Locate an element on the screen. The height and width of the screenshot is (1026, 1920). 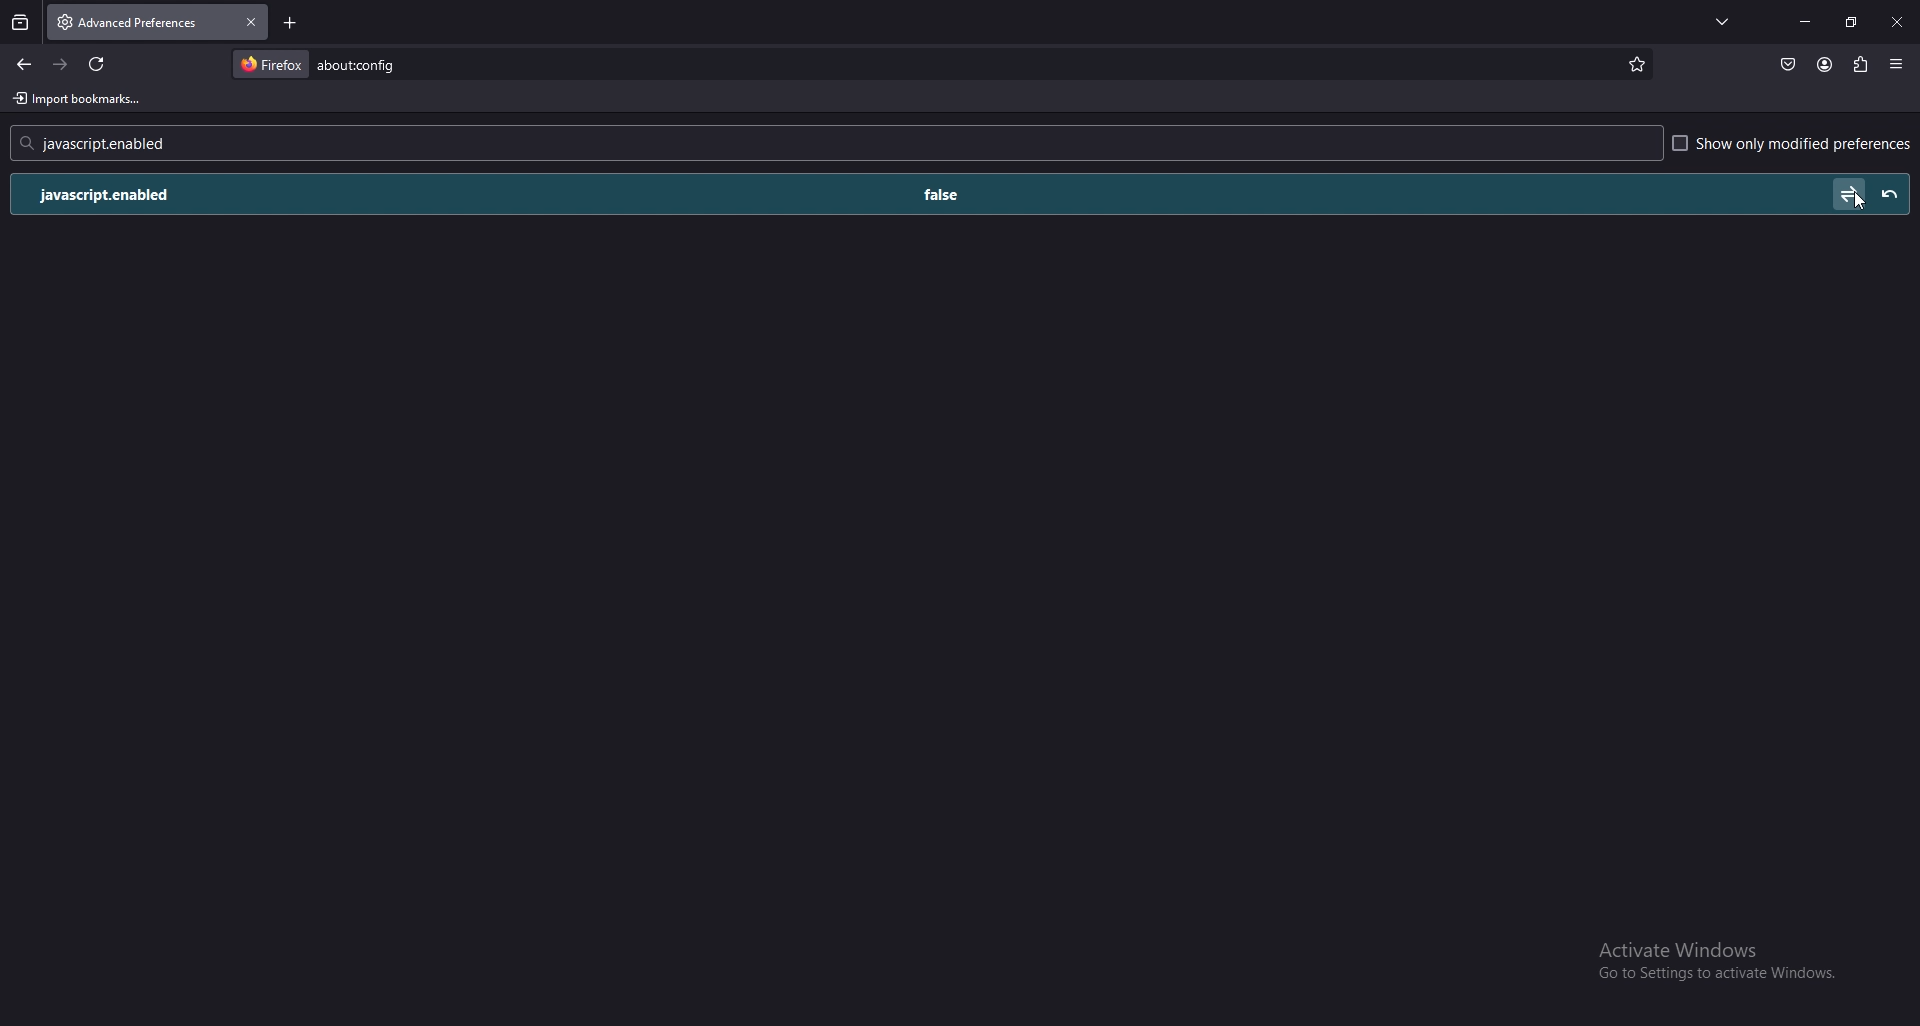
close tab is located at coordinates (250, 21).